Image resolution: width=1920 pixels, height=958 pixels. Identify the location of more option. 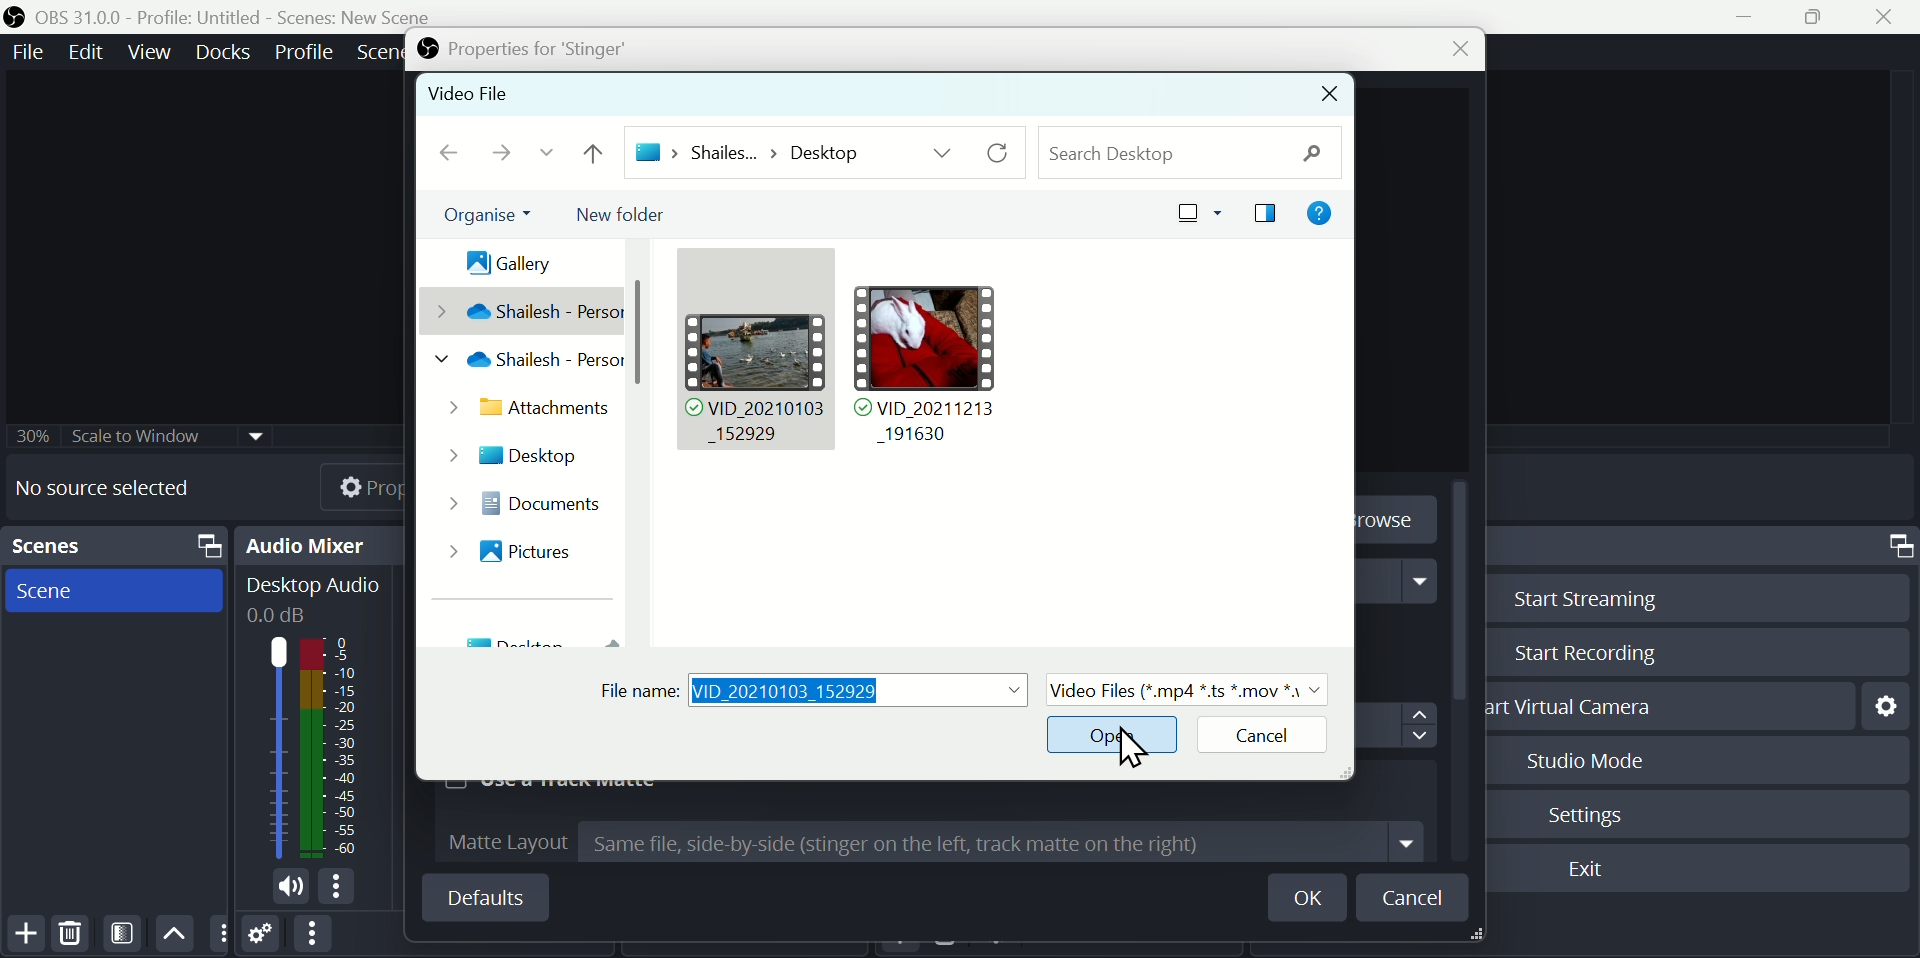
(220, 934).